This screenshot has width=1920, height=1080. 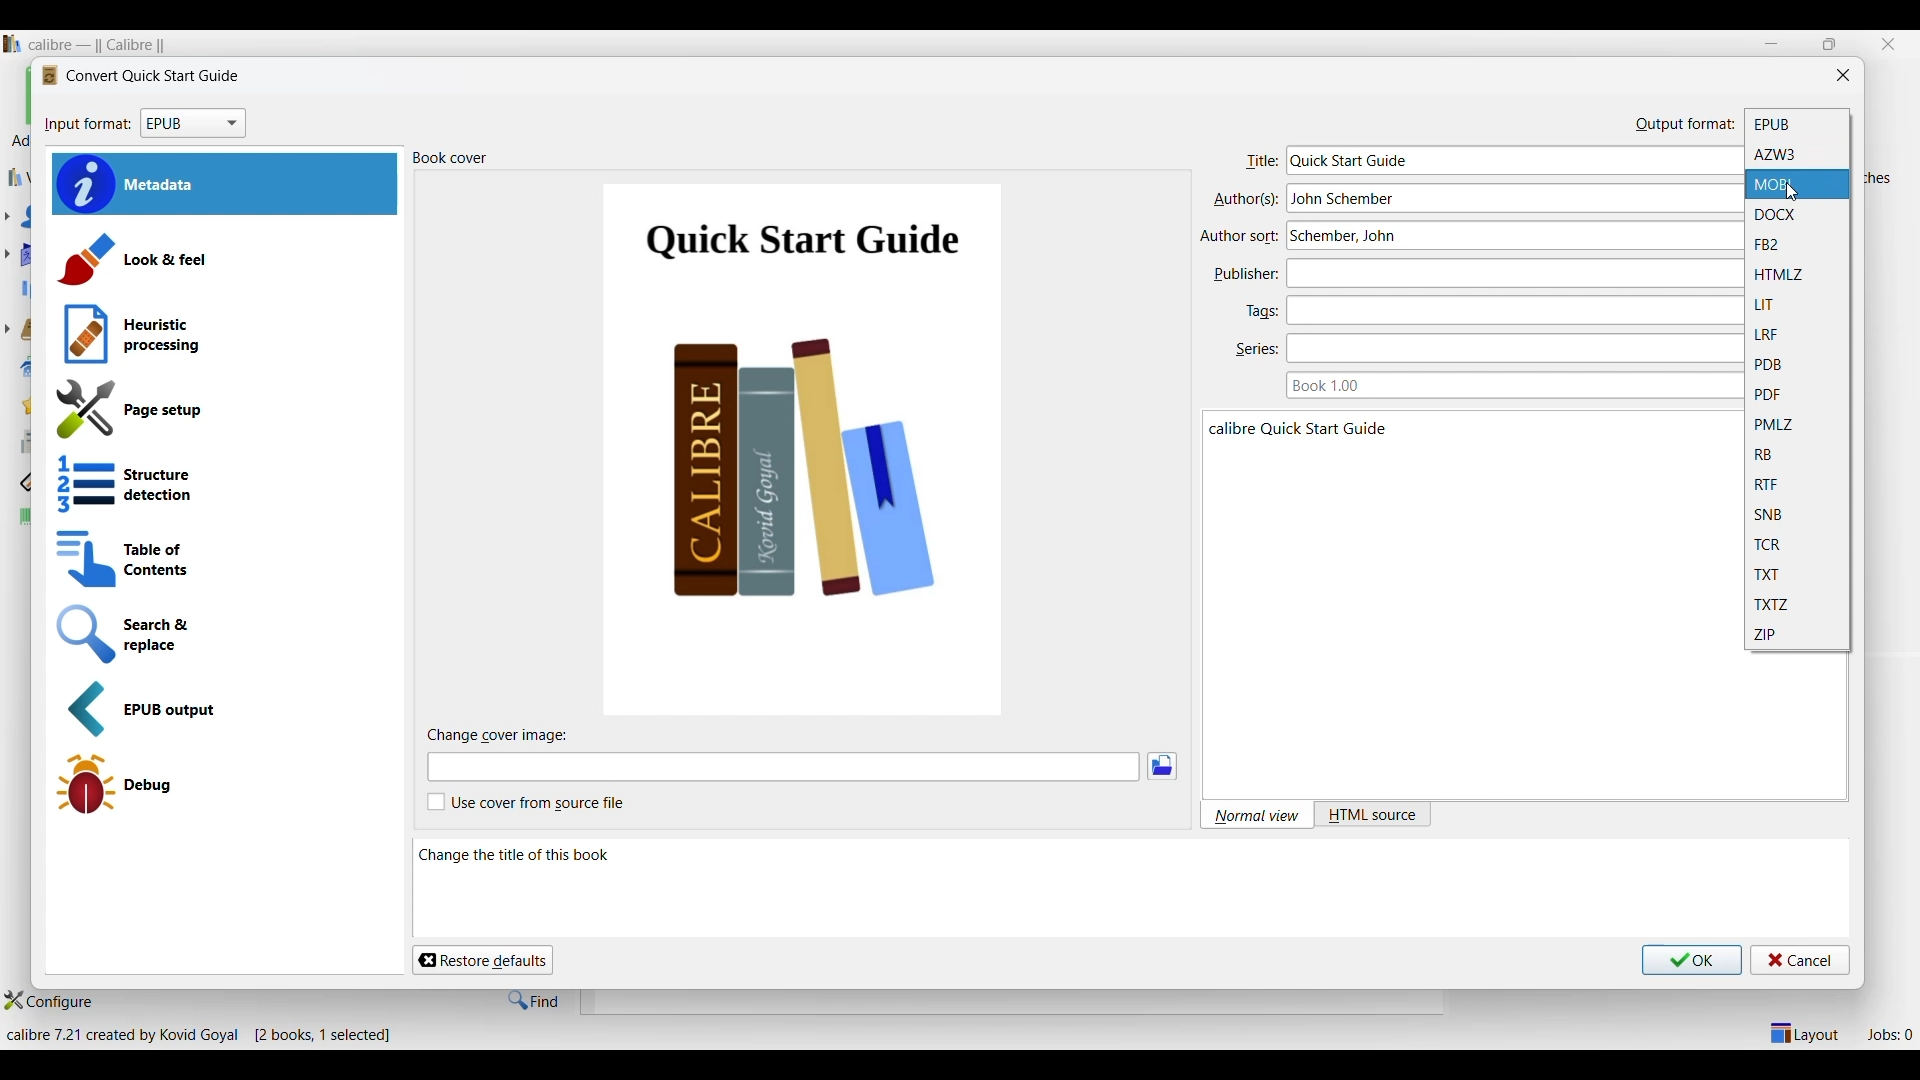 I want to click on cursor, so click(x=1796, y=194).